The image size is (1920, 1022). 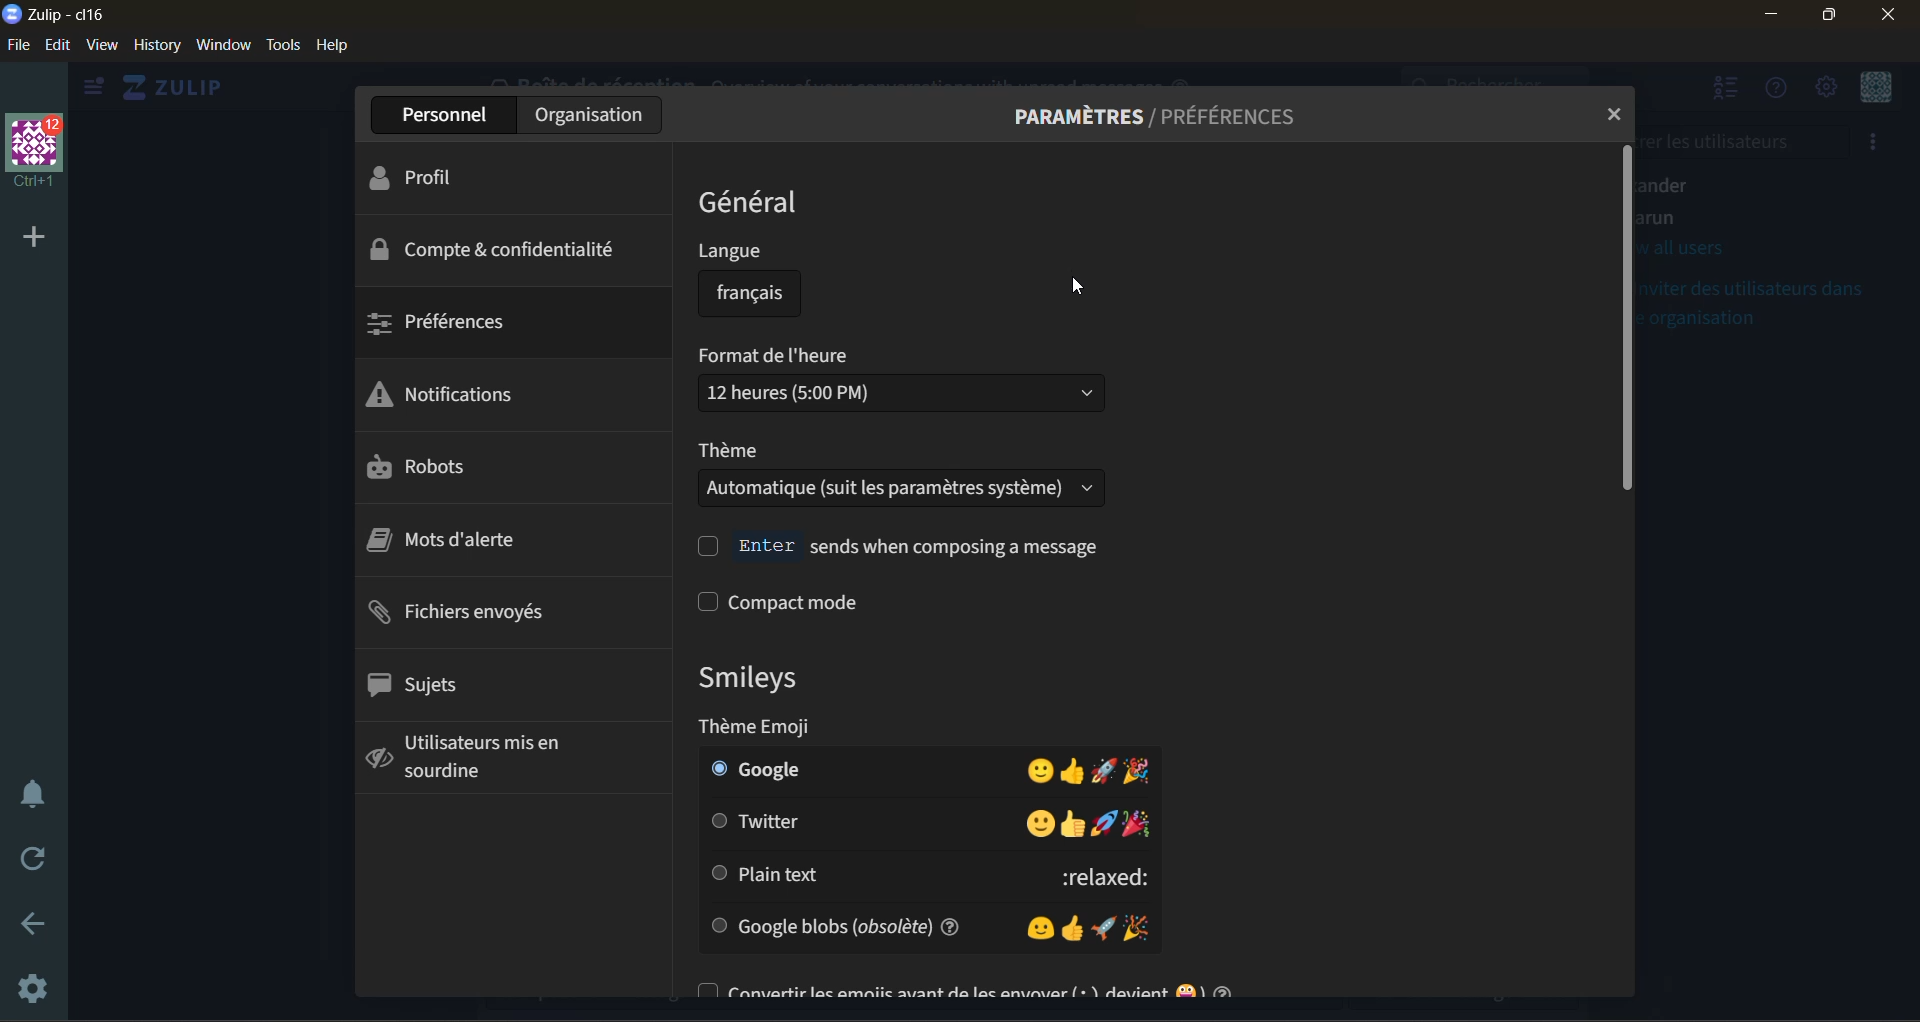 I want to click on account & privacy, so click(x=501, y=250).